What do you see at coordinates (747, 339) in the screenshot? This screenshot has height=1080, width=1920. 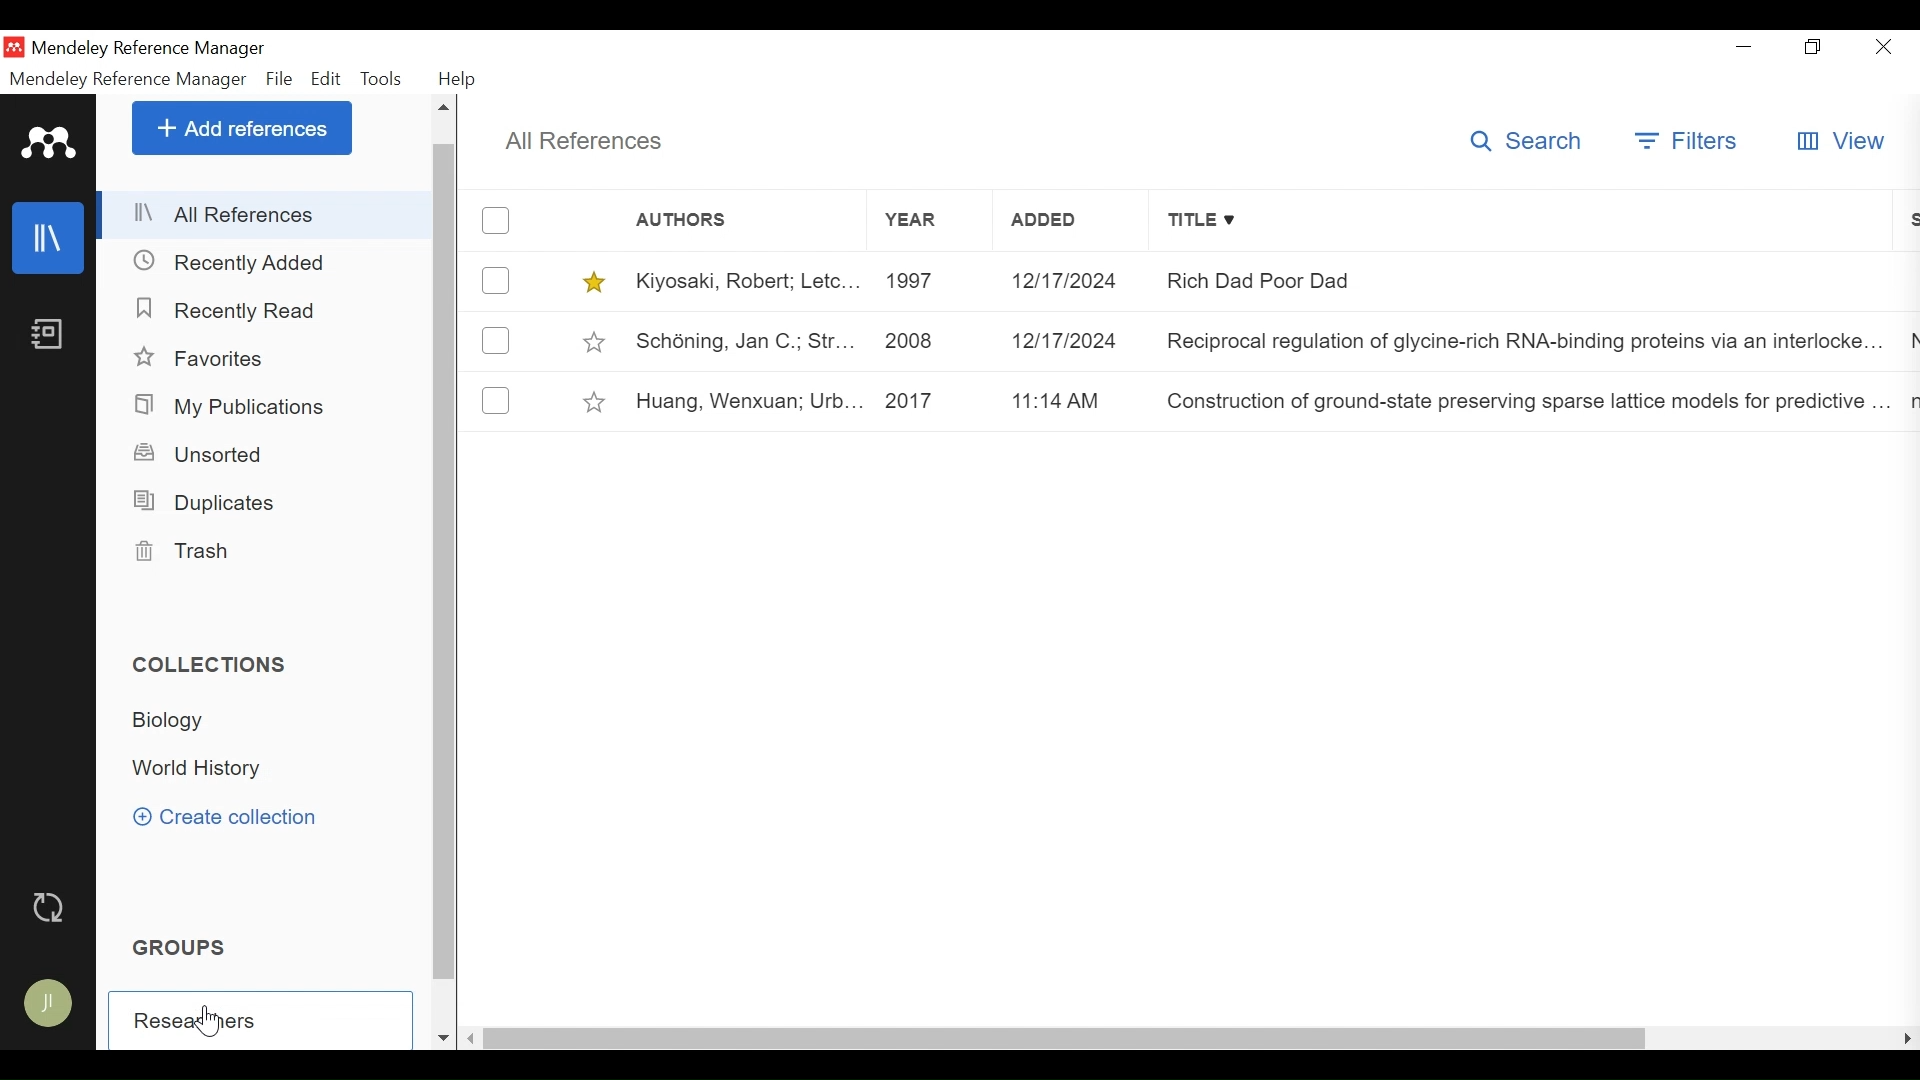 I see `Schéning, Jan C.; Str...` at bounding box center [747, 339].